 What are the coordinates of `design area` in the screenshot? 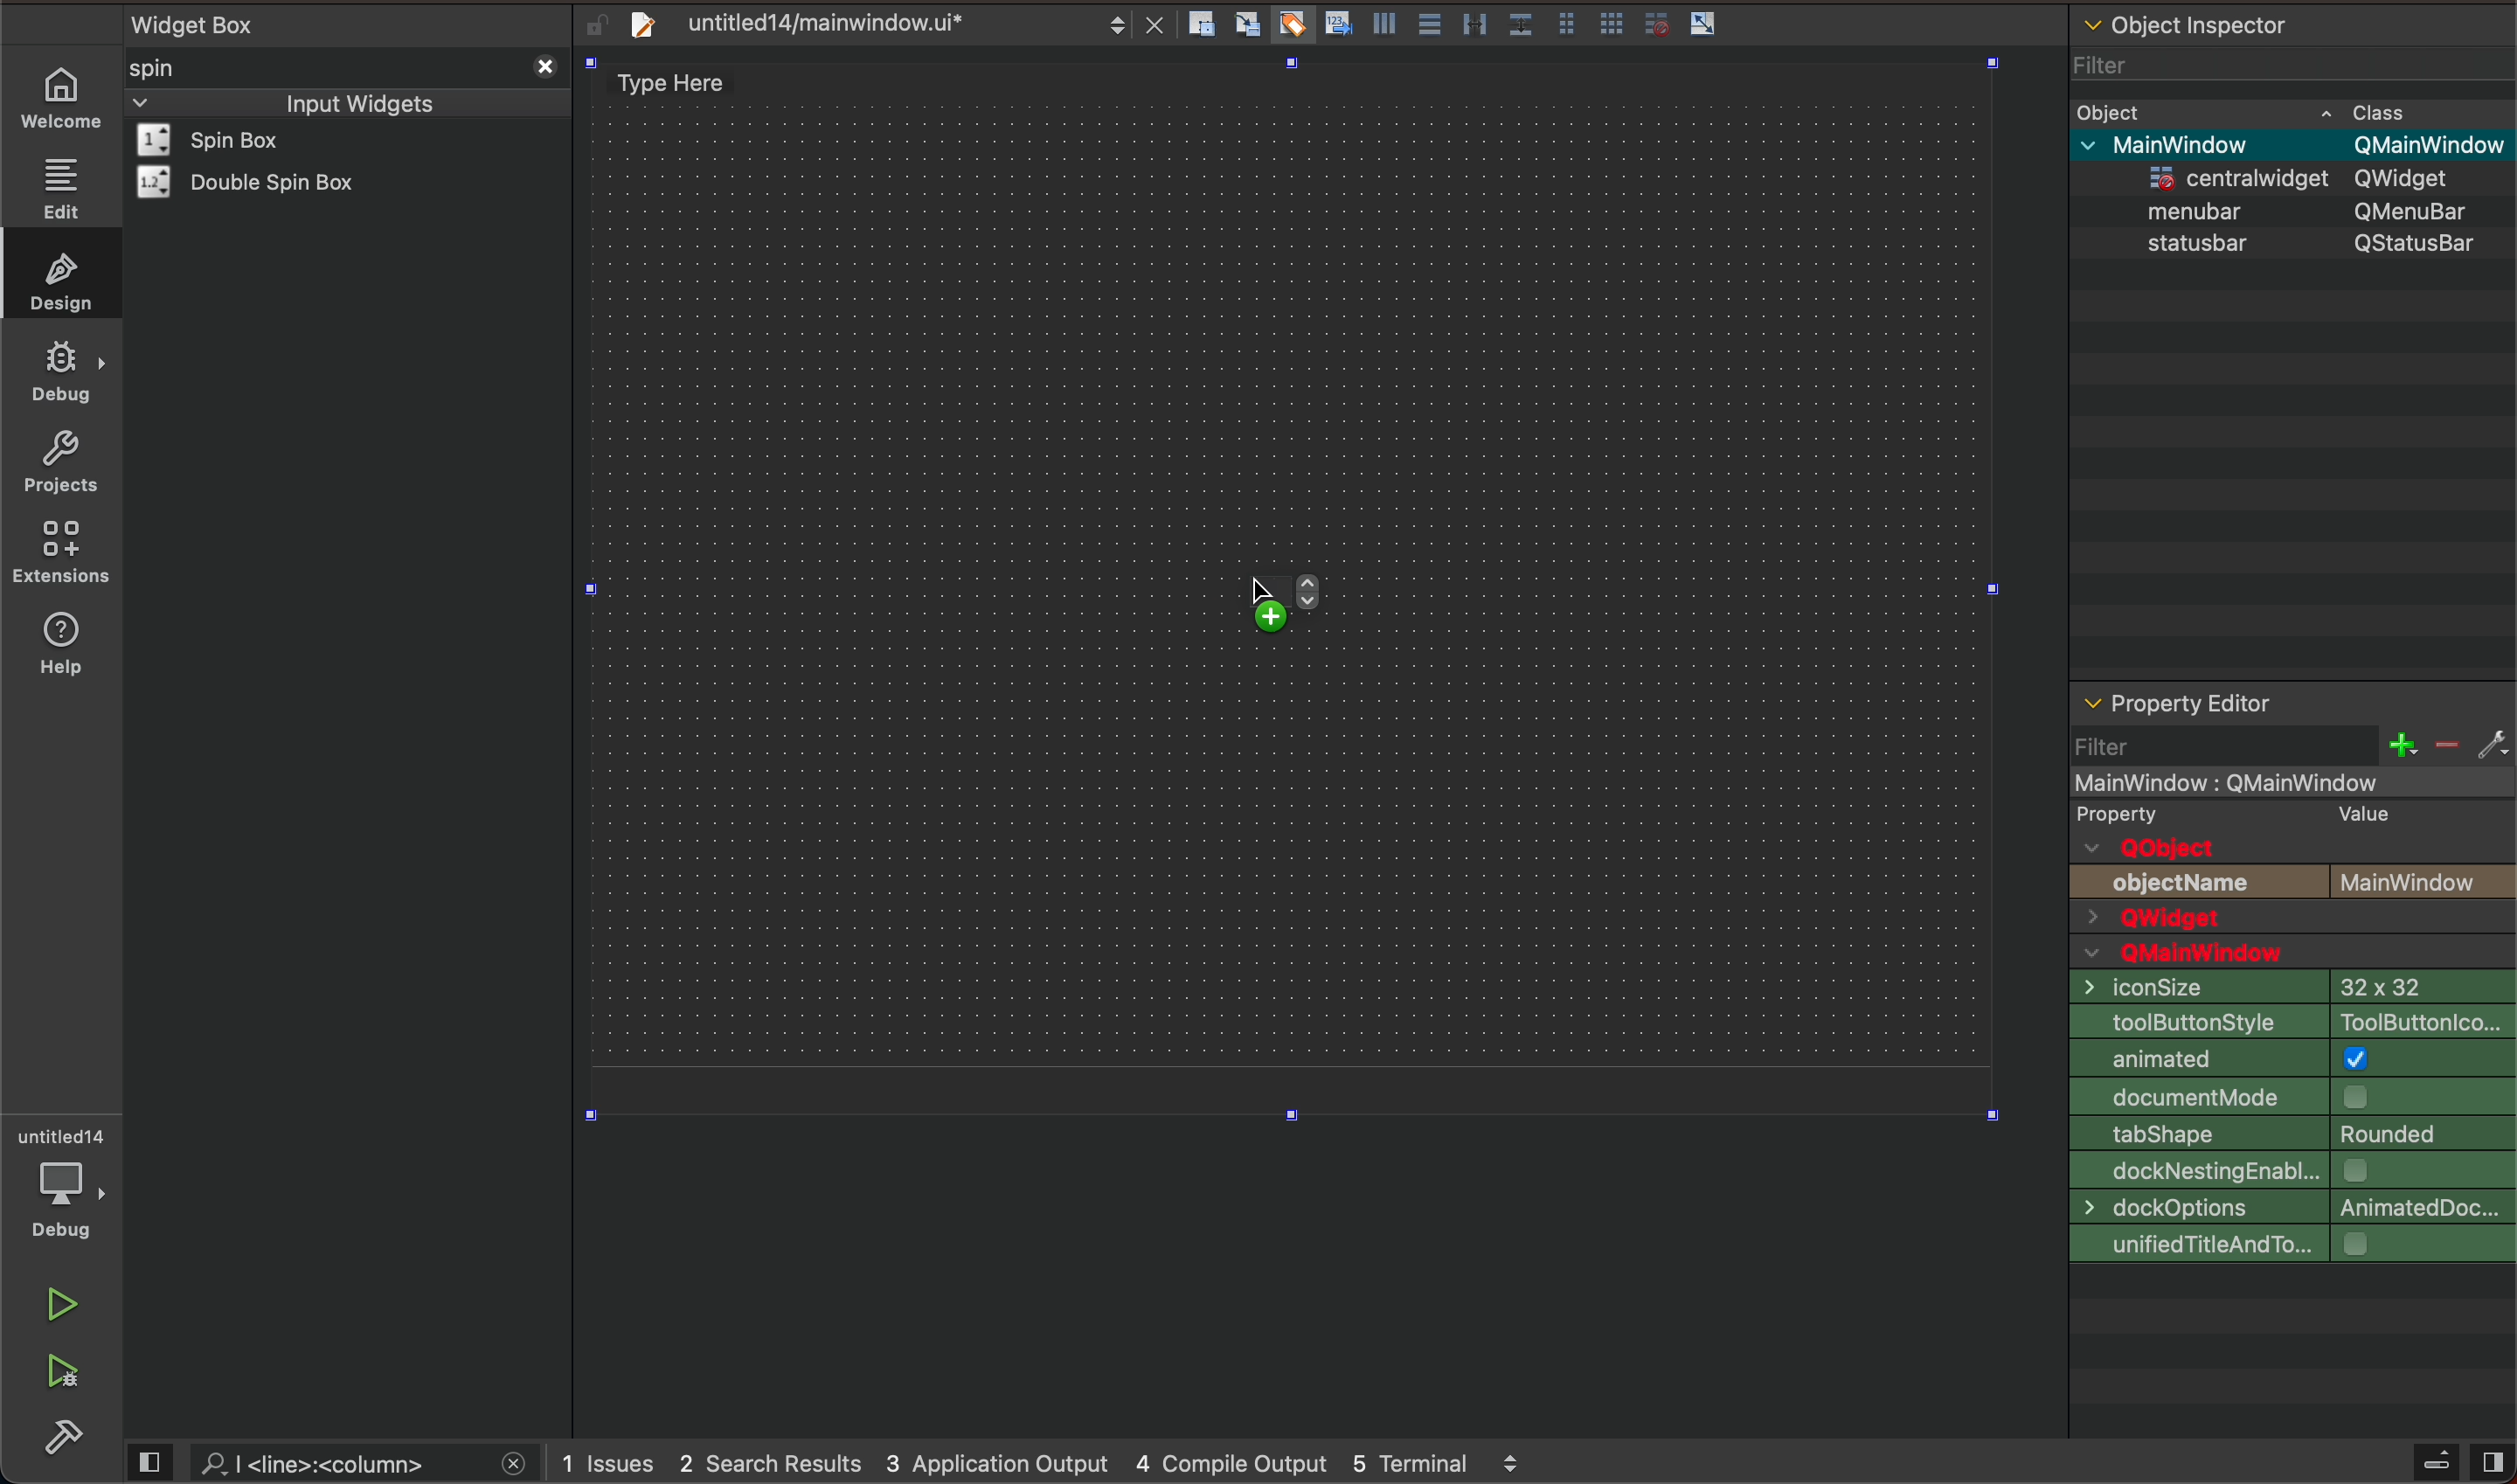 It's located at (683, 83).